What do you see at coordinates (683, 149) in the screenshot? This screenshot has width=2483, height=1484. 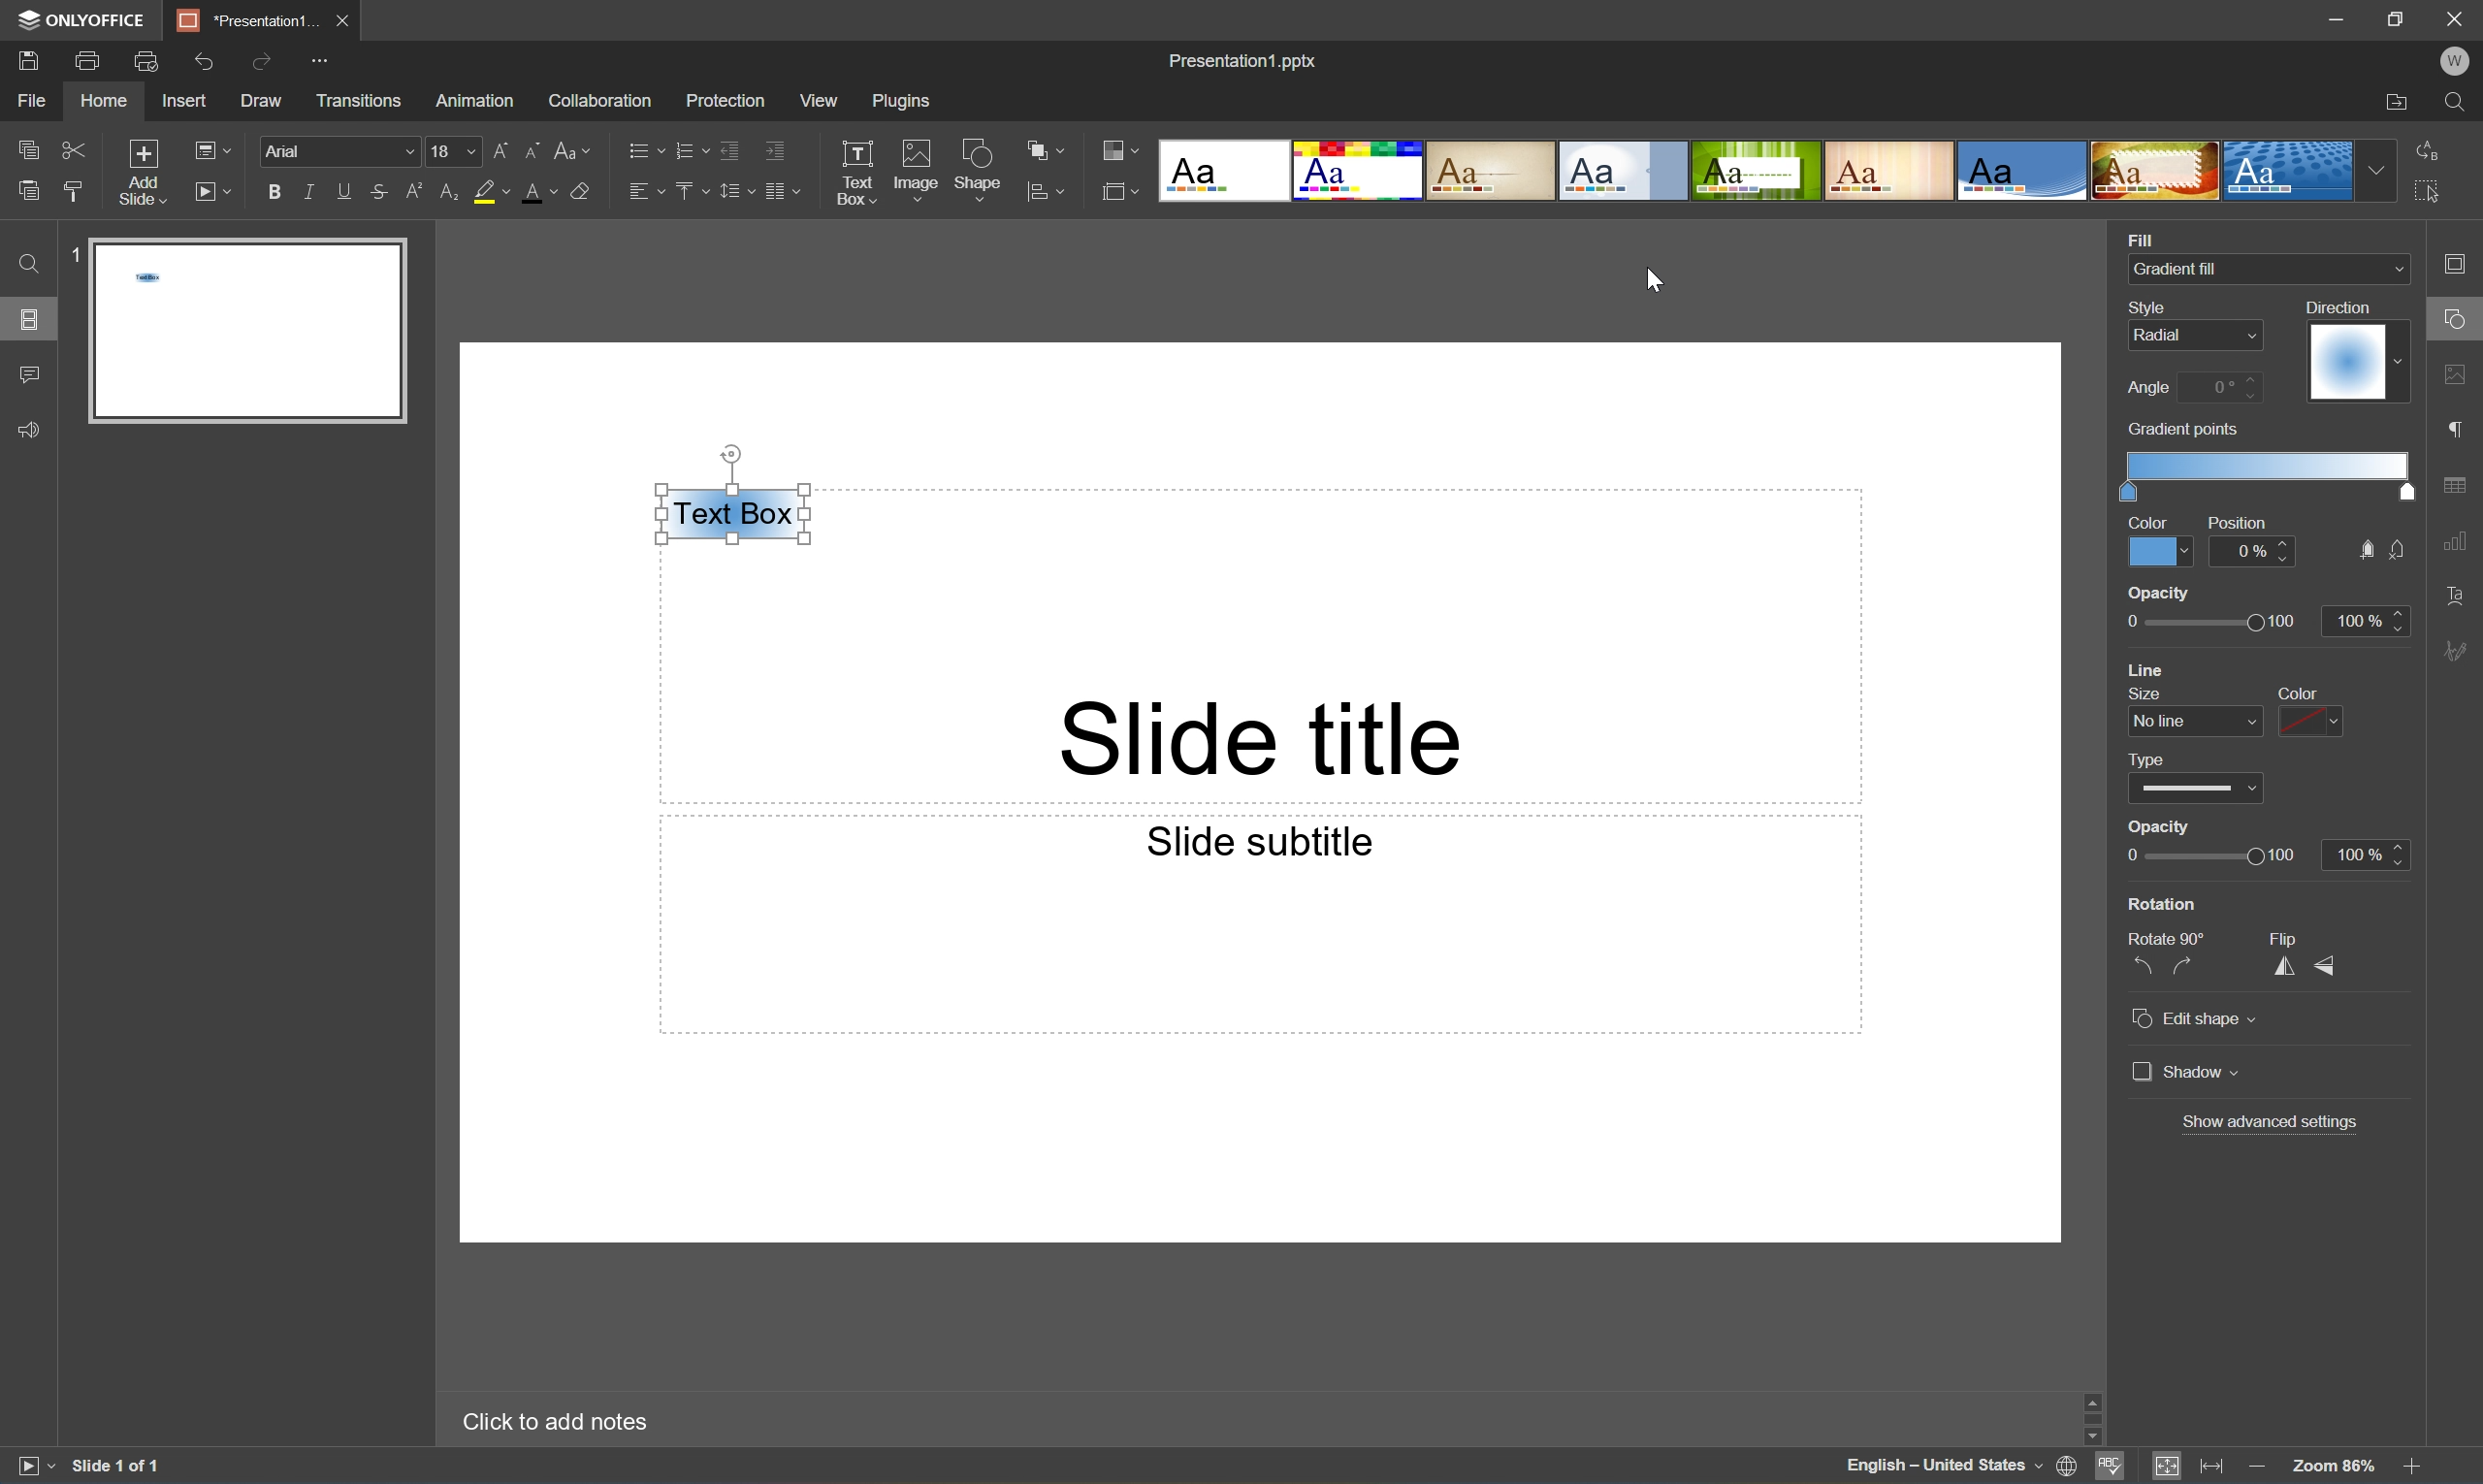 I see `Numbering` at bounding box center [683, 149].